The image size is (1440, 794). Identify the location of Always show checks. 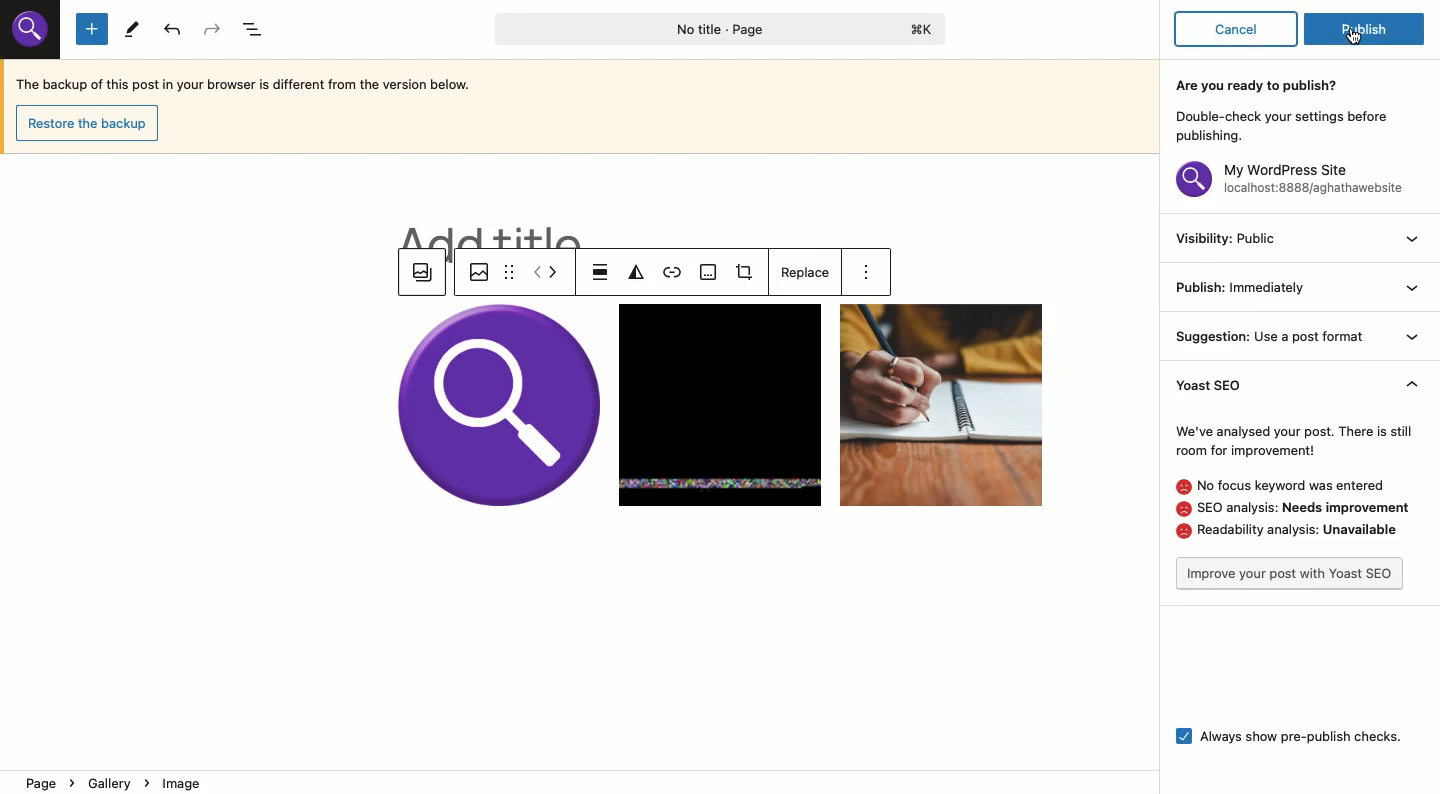
(1290, 734).